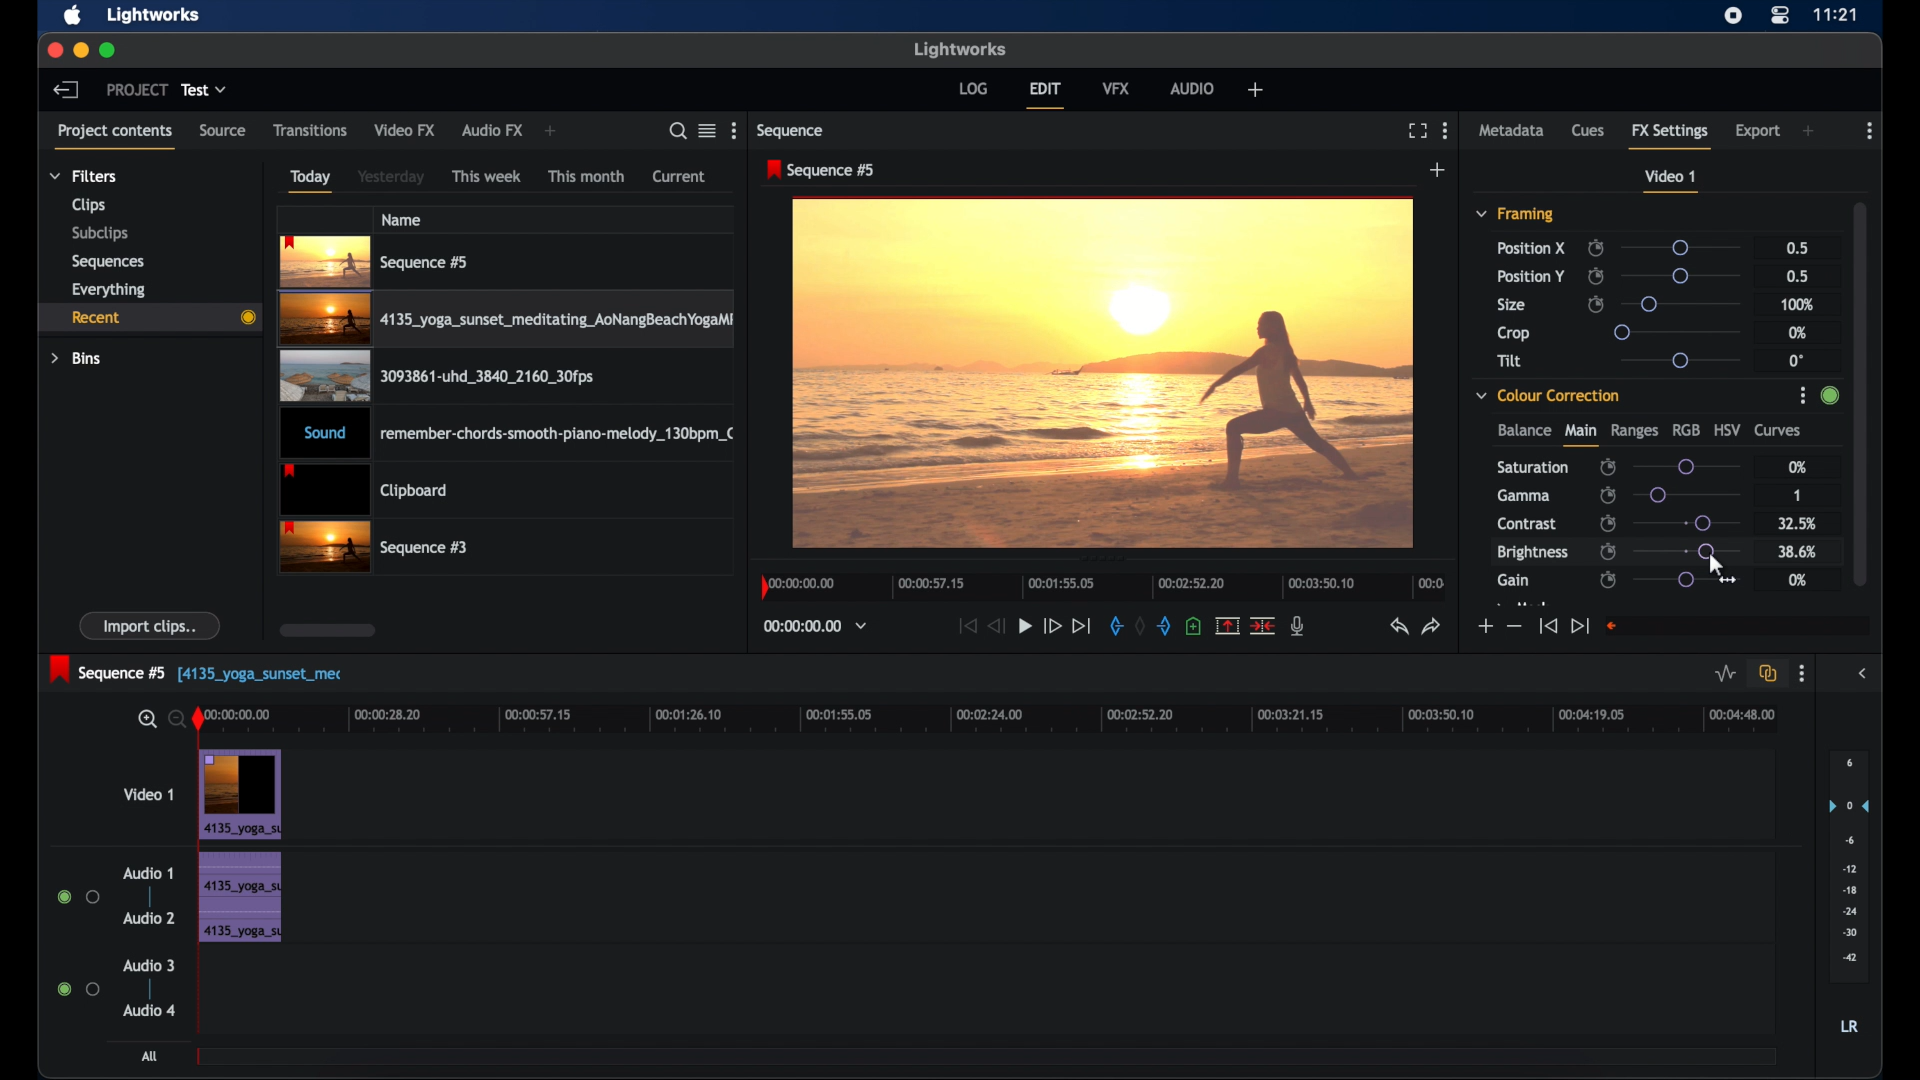  What do you see at coordinates (822, 170) in the screenshot?
I see `sequence` at bounding box center [822, 170].